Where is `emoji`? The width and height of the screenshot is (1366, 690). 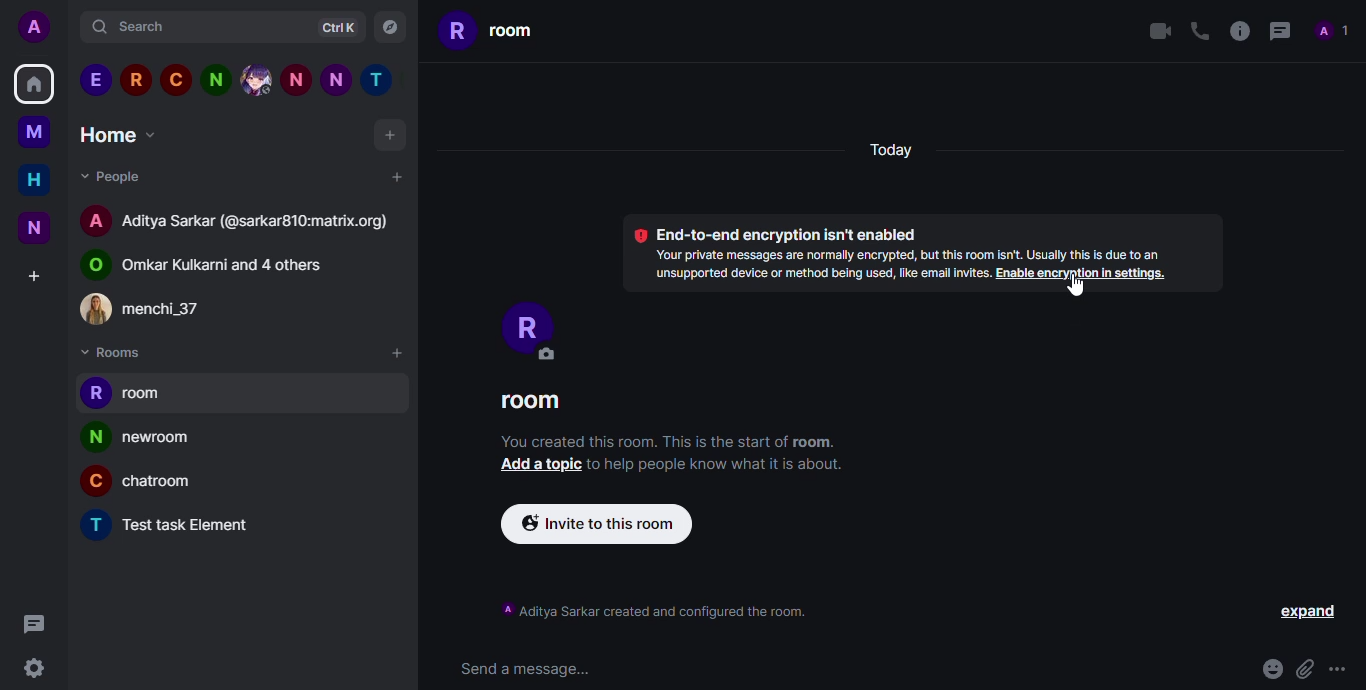 emoji is located at coordinates (1271, 669).